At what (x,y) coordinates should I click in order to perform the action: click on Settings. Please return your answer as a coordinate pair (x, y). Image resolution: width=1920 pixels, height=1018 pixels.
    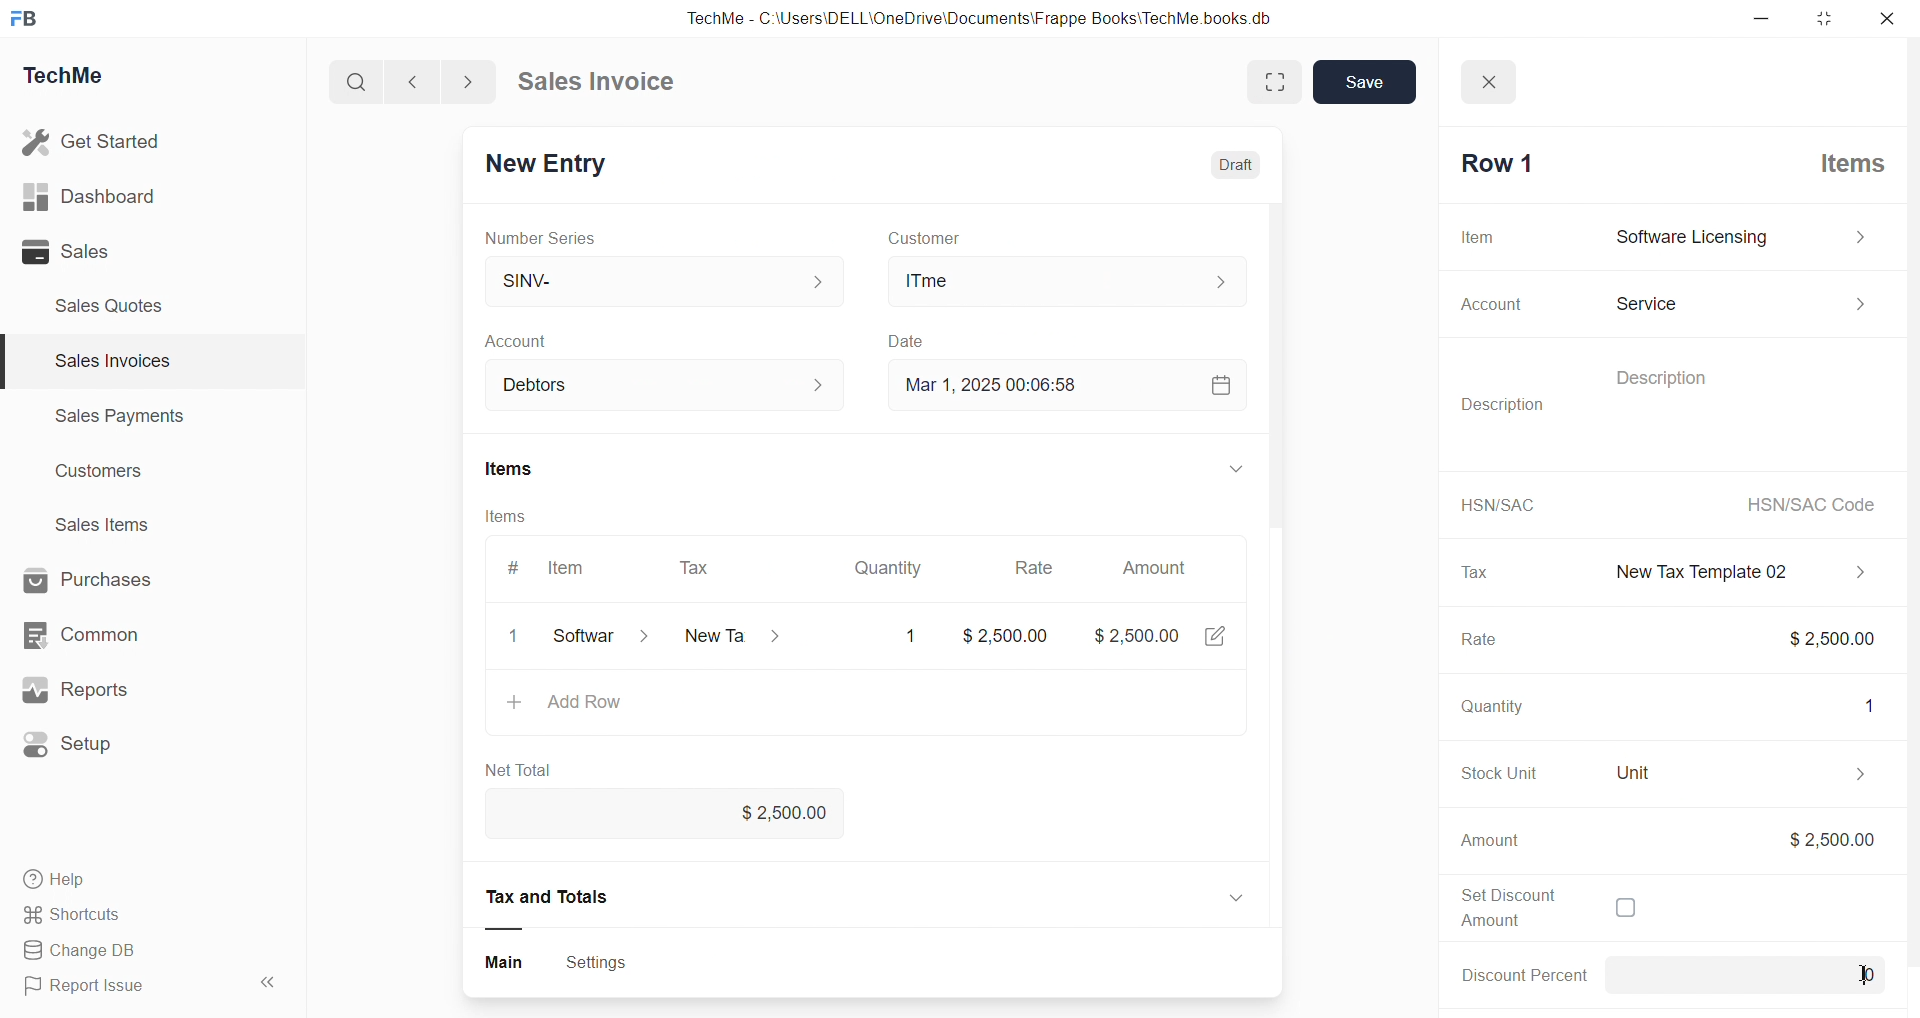
    Looking at the image, I should click on (605, 961).